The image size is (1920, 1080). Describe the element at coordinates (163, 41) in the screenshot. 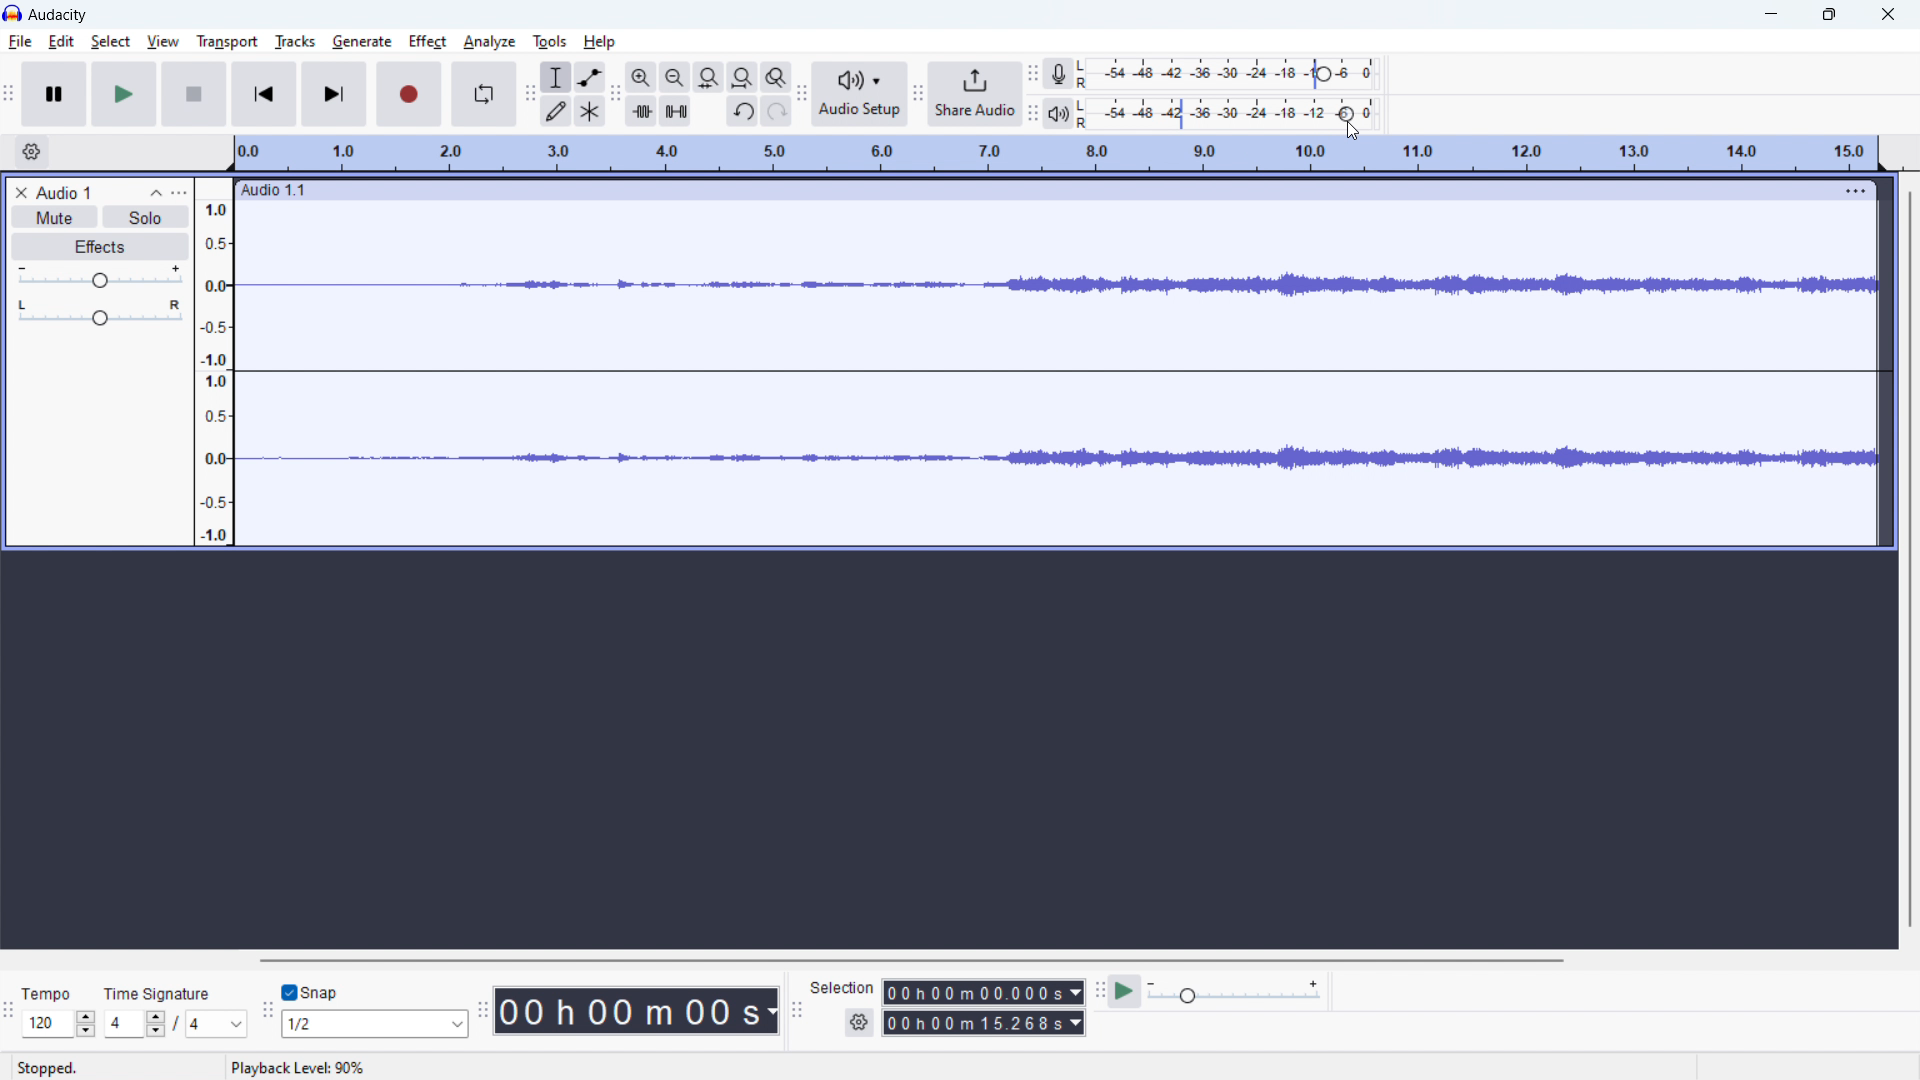

I see `view` at that location.